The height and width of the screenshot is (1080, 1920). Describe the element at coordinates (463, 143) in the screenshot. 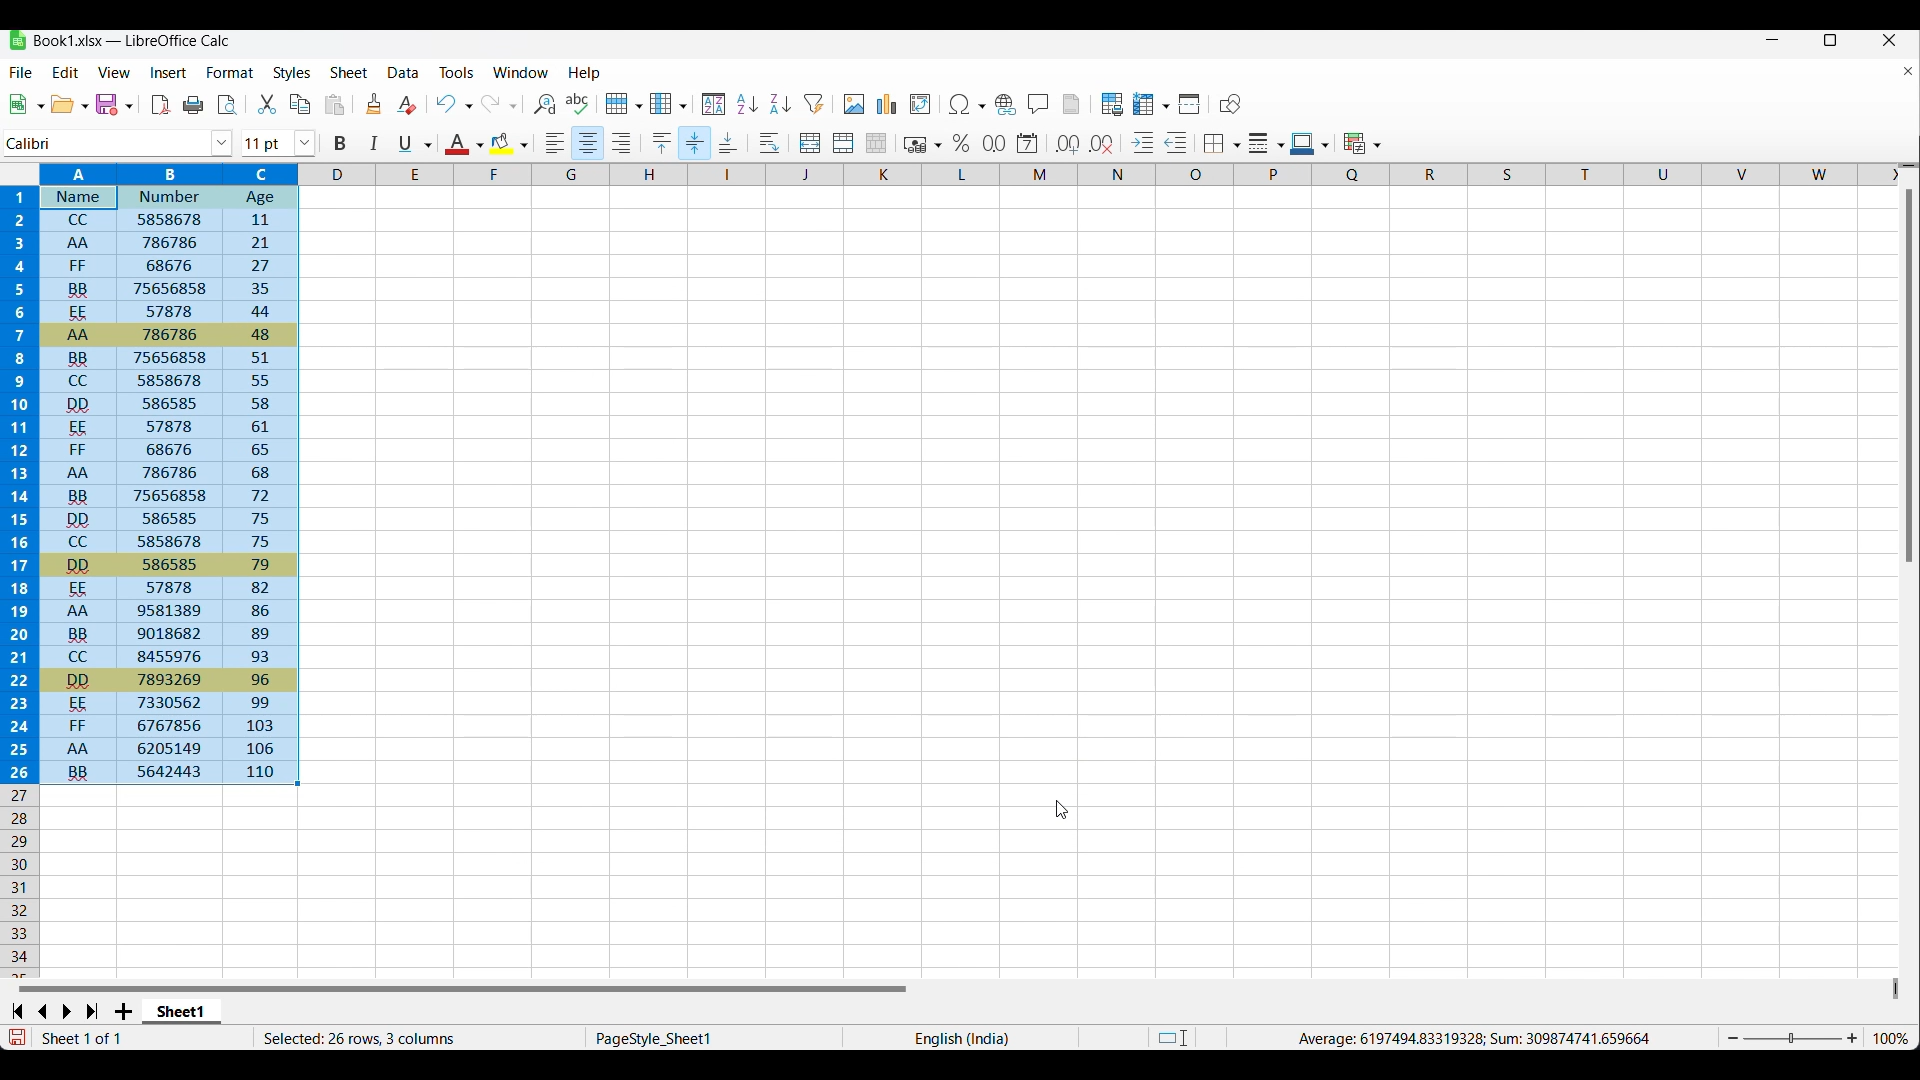

I see `Current text color and other color options` at that location.